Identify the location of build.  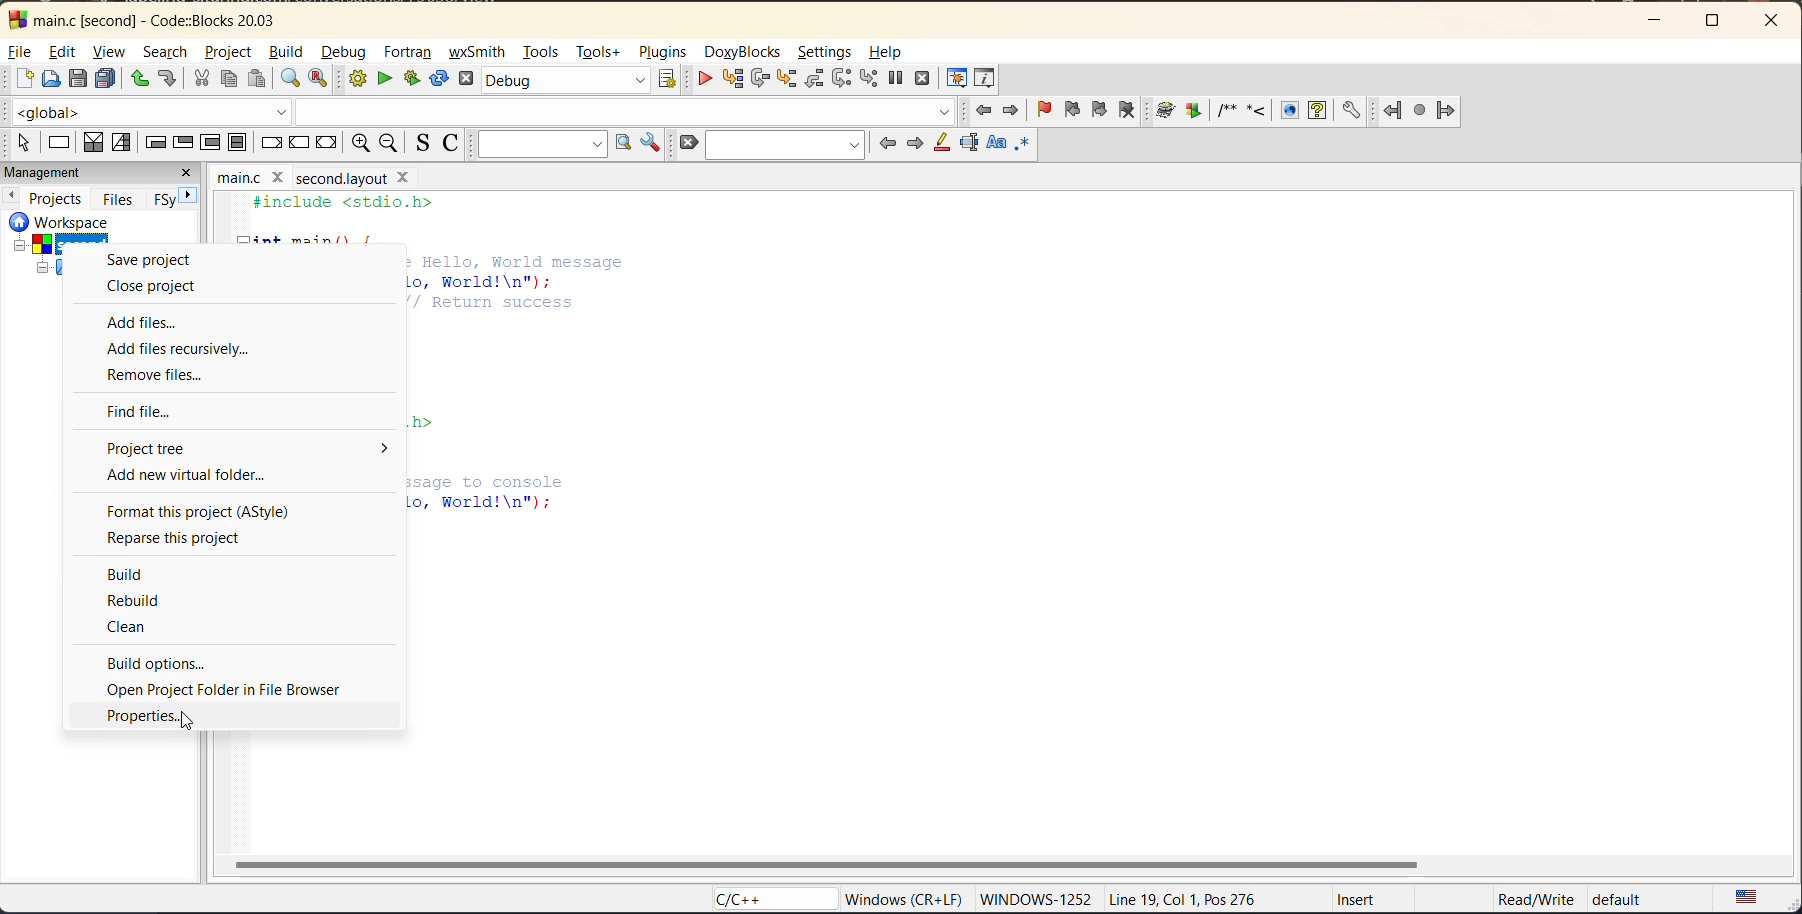
(284, 50).